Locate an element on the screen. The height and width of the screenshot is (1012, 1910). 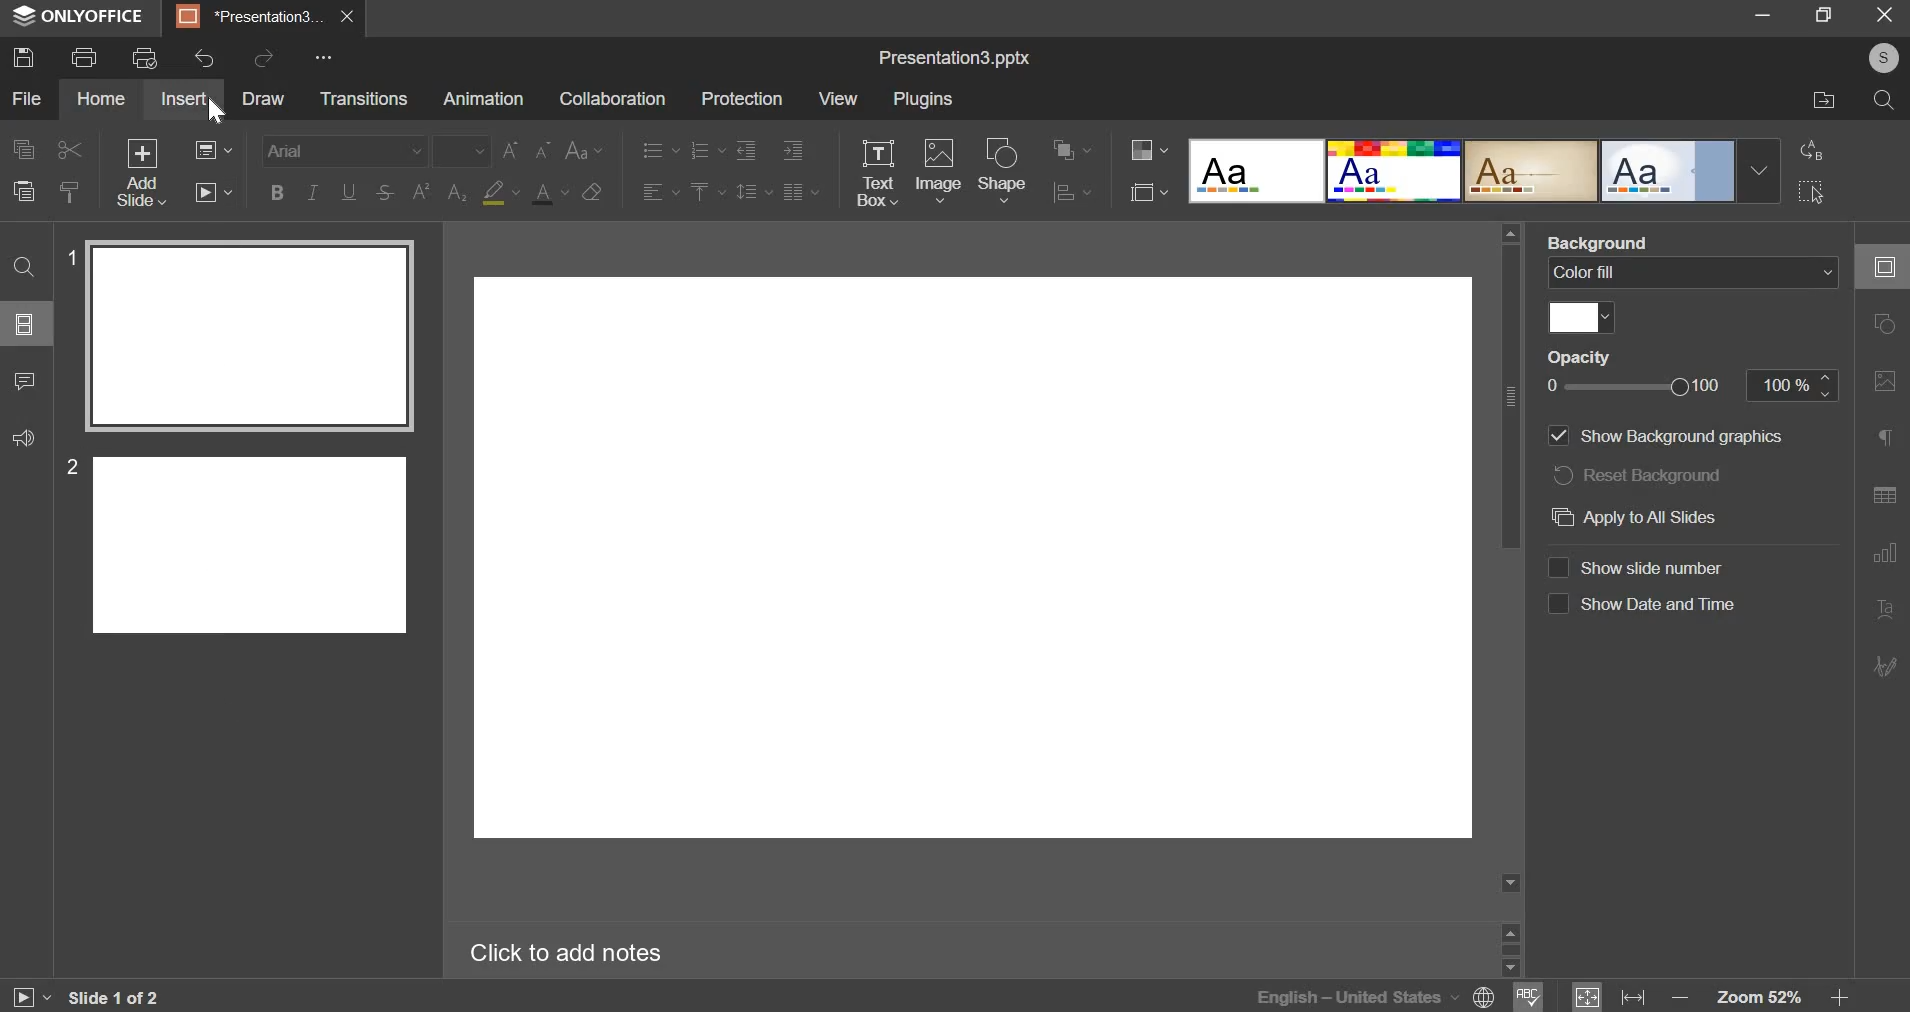
slide 2 preview is located at coordinates (251, 542).